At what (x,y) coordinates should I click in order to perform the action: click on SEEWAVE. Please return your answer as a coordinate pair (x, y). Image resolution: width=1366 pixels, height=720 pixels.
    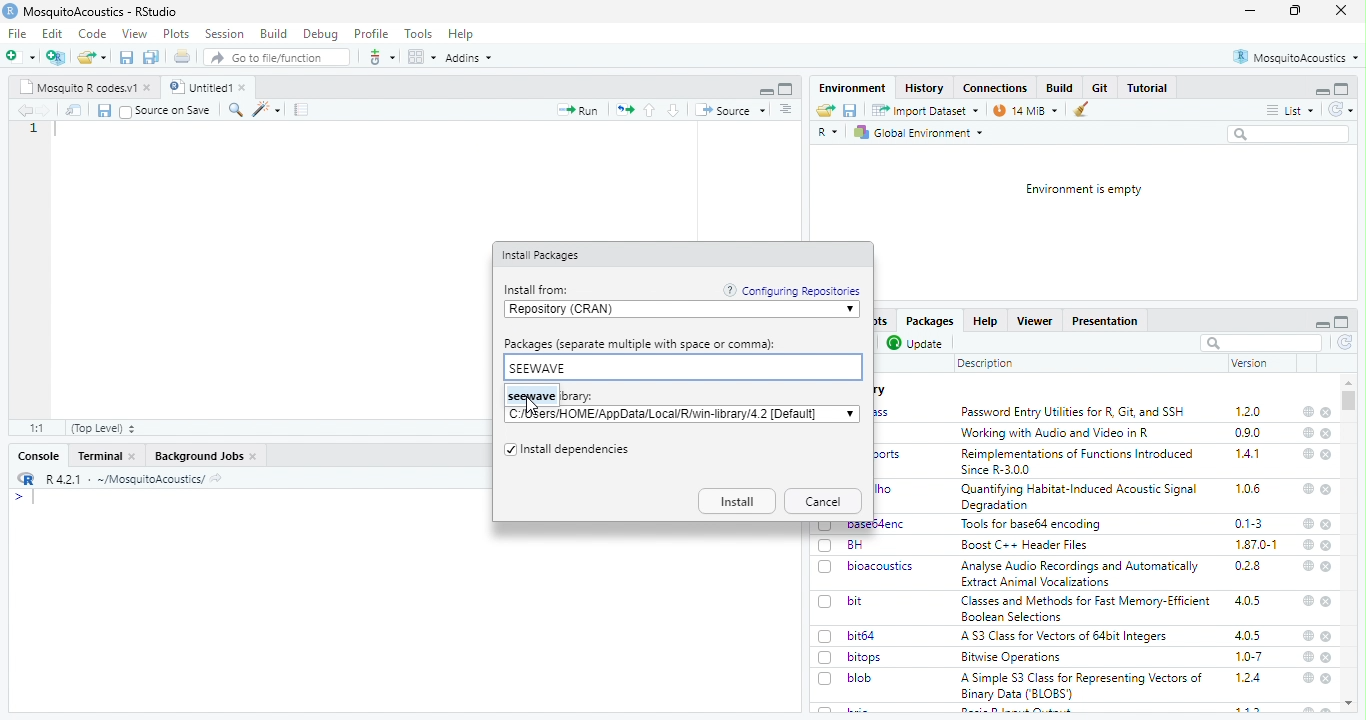
    Looking at the image, I should click on (681, 368).